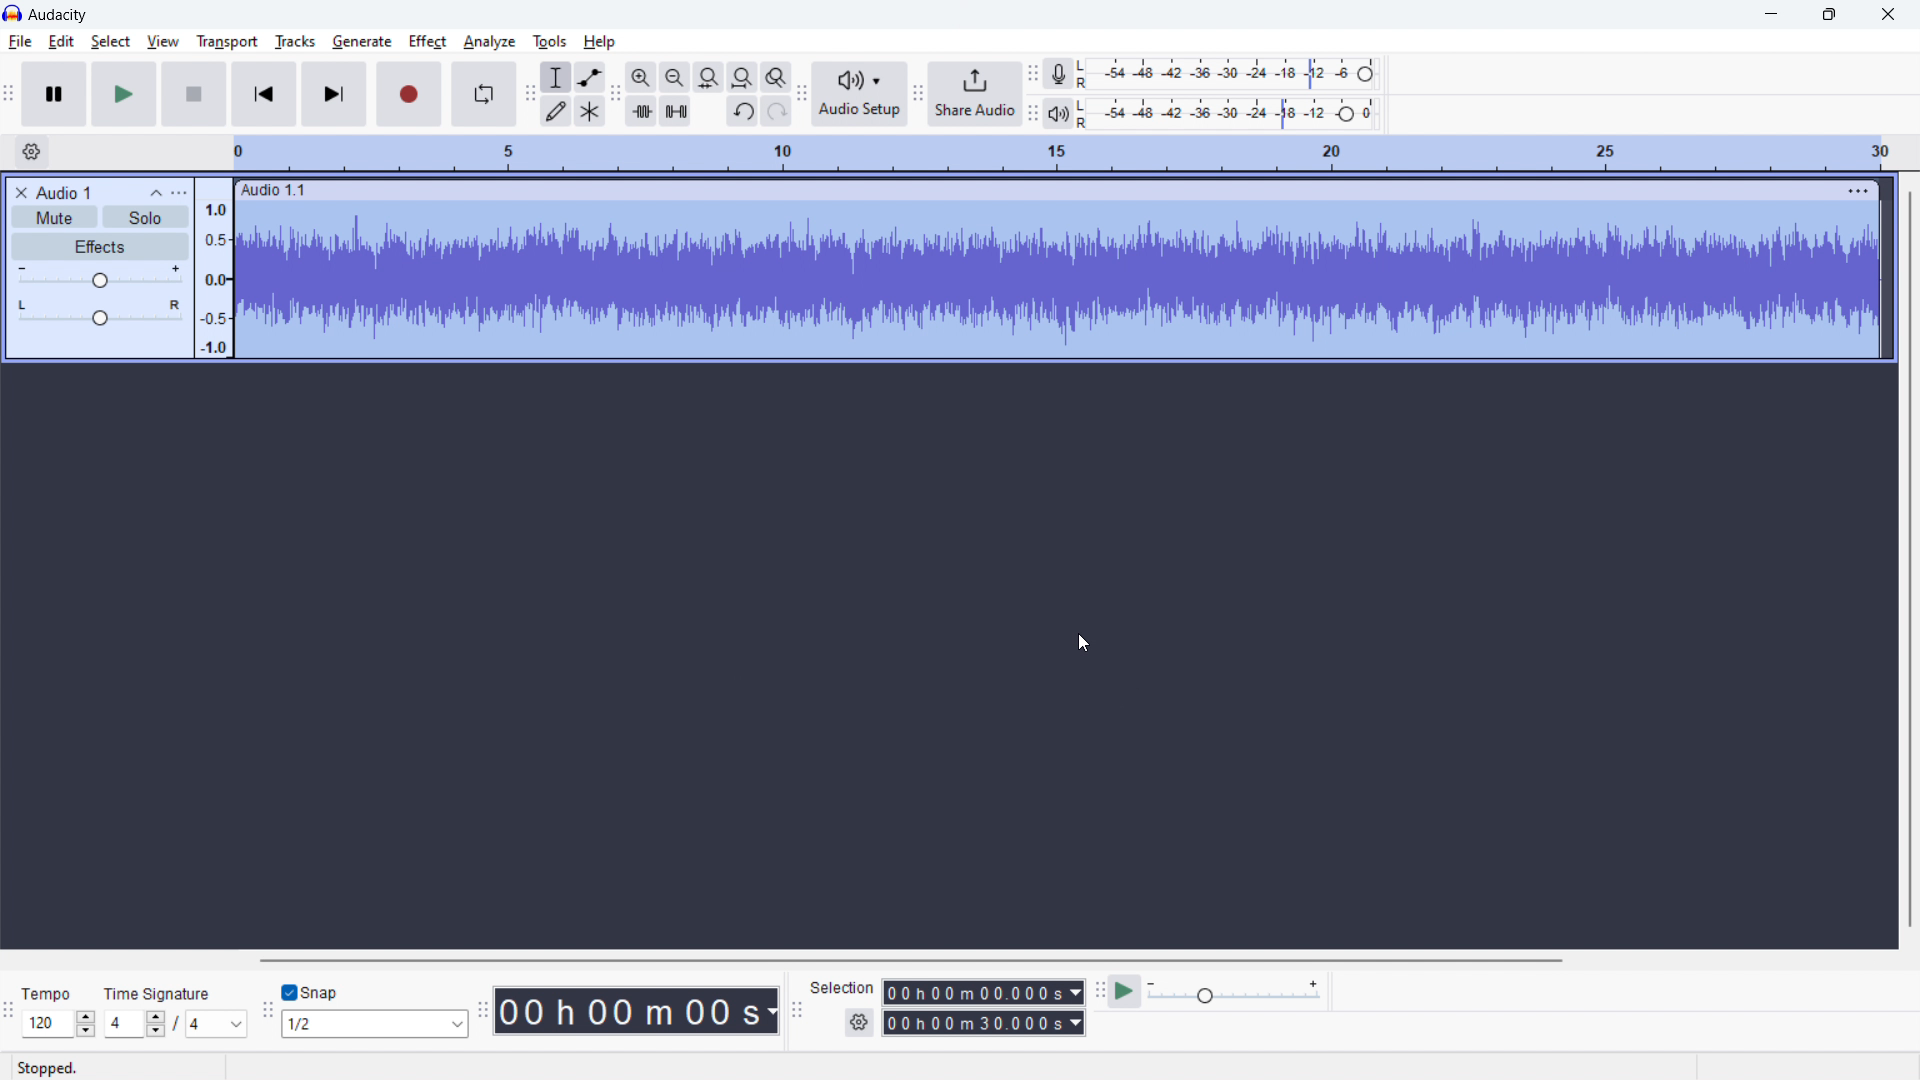  Describe the element at coordinates (674, 76) in the screenshot. I see `zoom out` at that location.